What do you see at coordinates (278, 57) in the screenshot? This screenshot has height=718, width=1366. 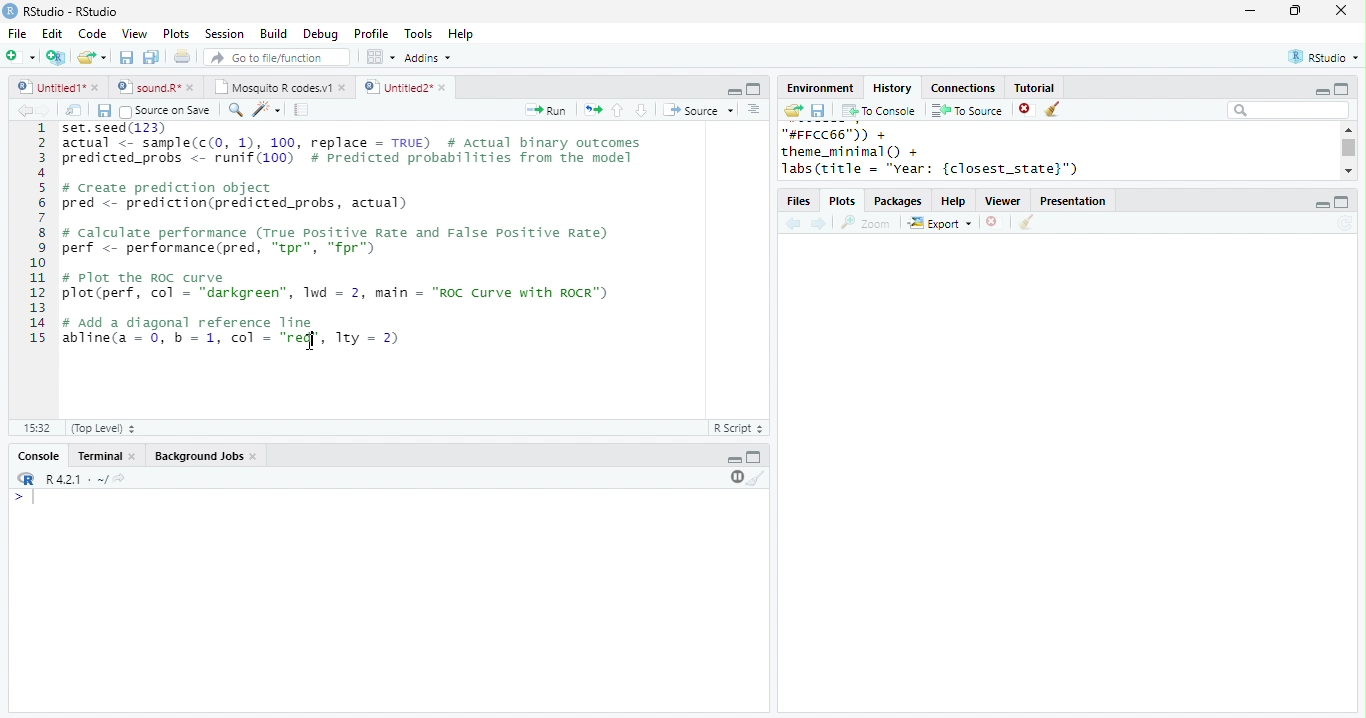 I see `search file` at bounding box center [278, 57].